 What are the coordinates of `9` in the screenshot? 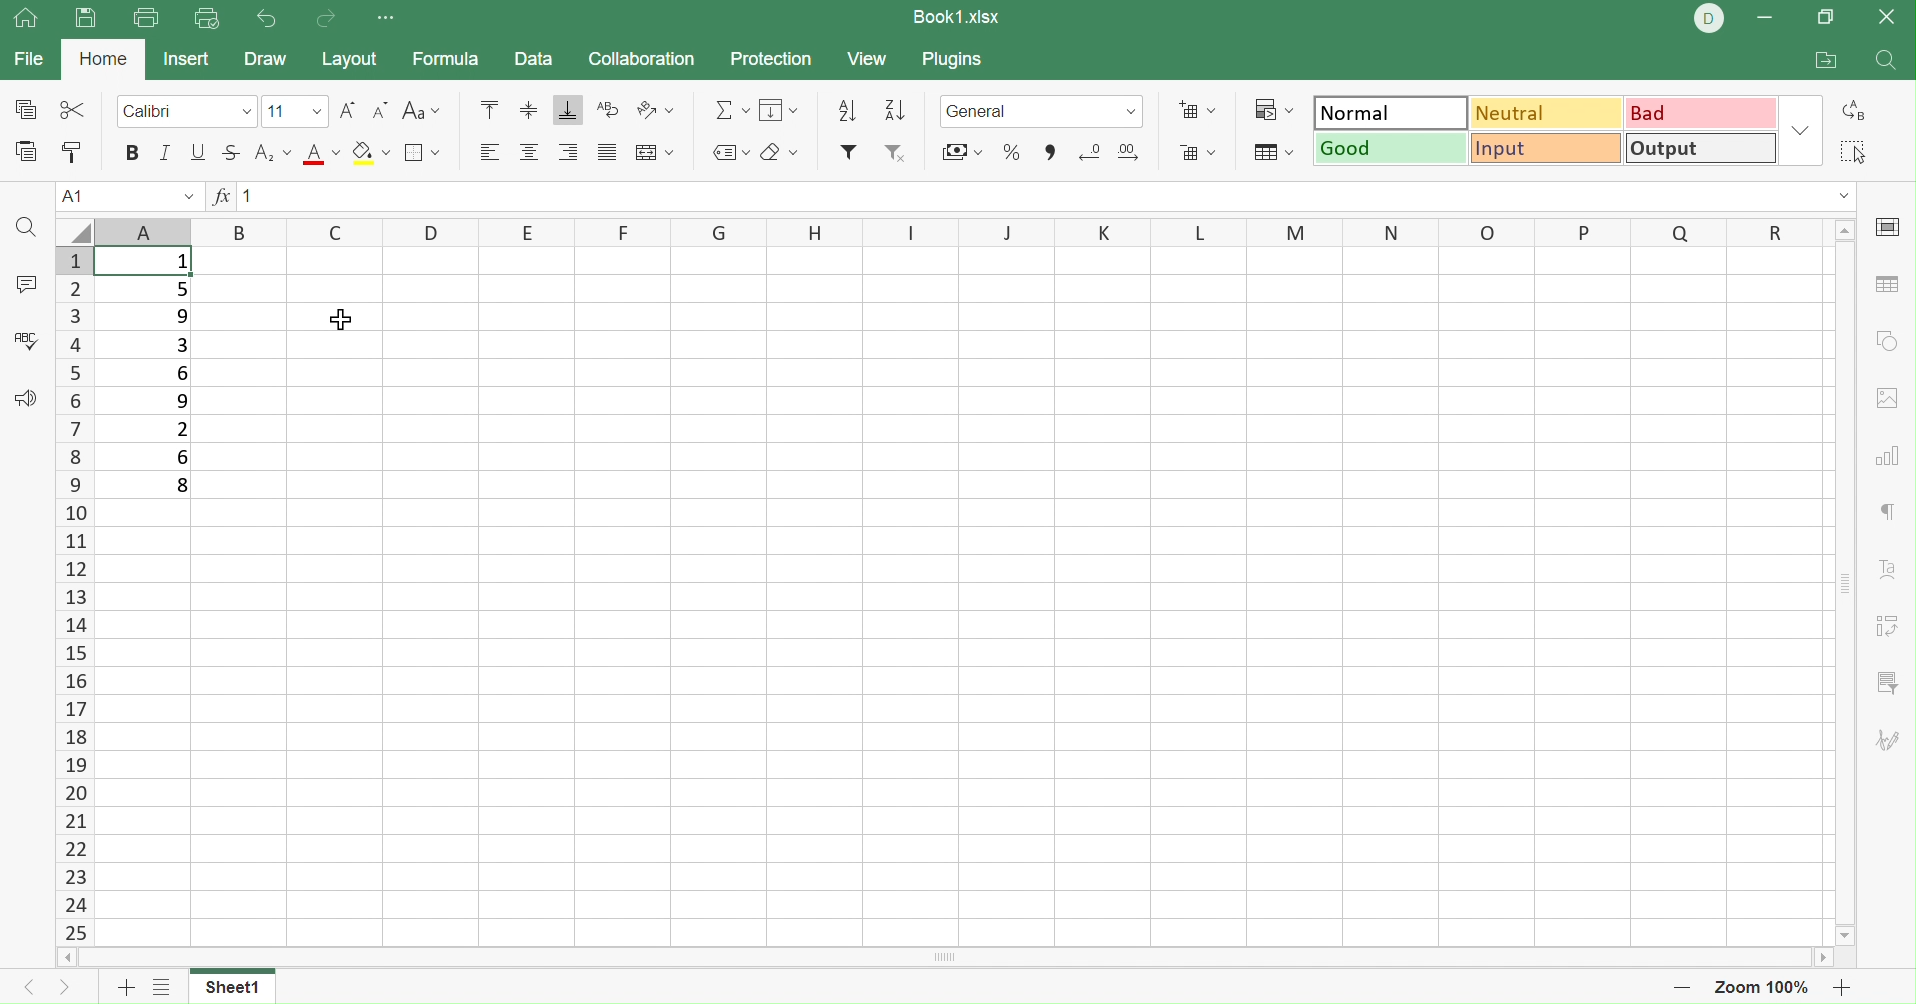 It's located at (182, 402).